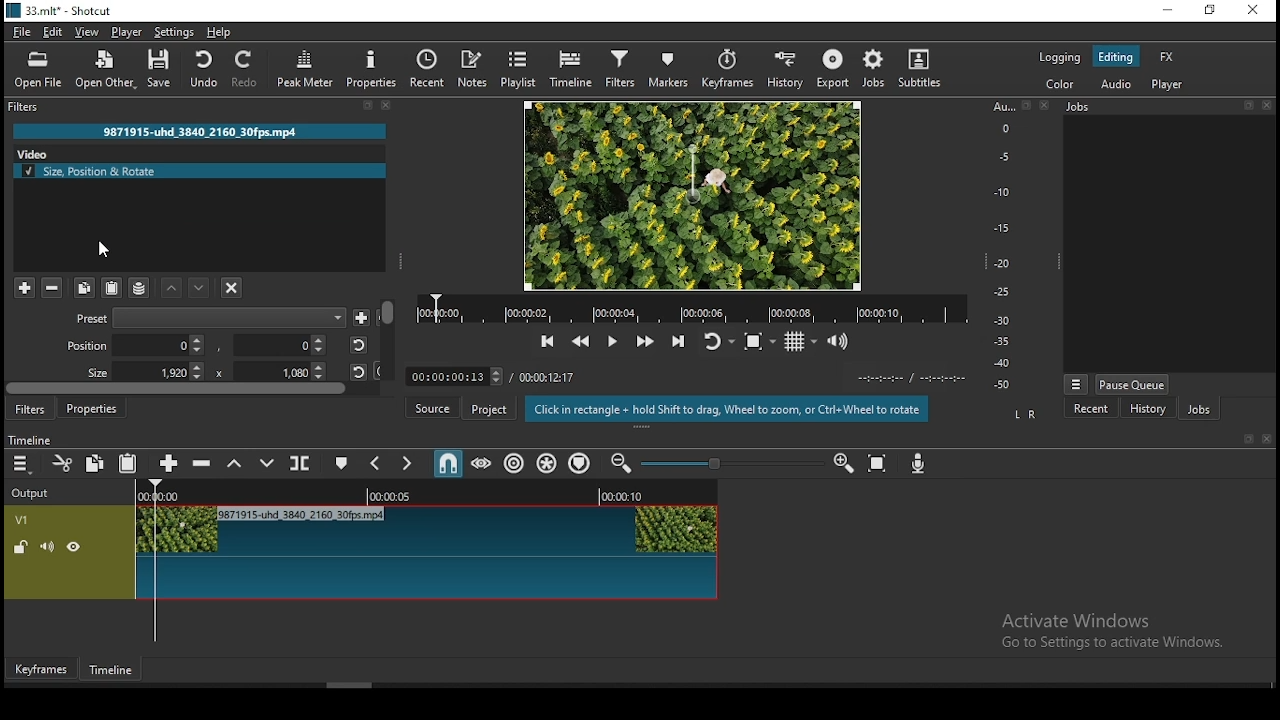 This screenshot has width=1280, height=720. What do you see at coordinates (874, 70) in the screenshot?
I see `jobs` at bounding box center [874, 70].